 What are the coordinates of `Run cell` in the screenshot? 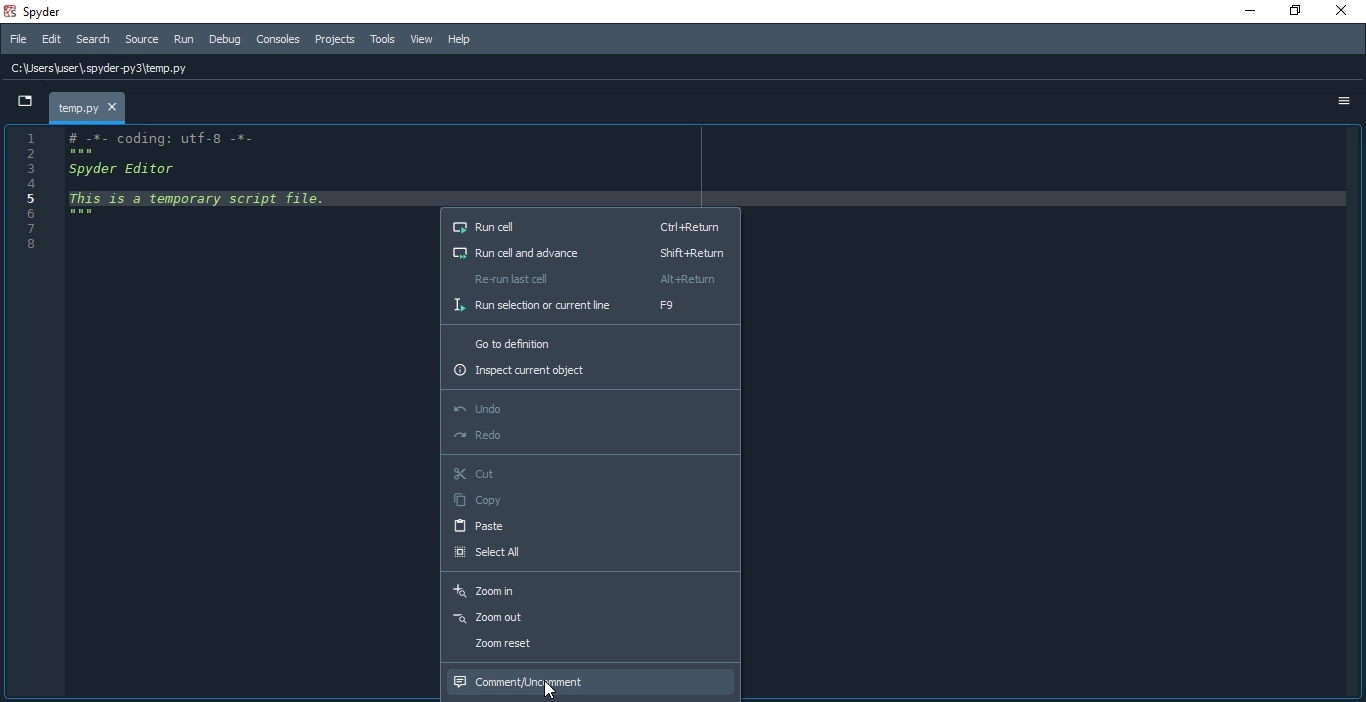 It's located at (590, 225).